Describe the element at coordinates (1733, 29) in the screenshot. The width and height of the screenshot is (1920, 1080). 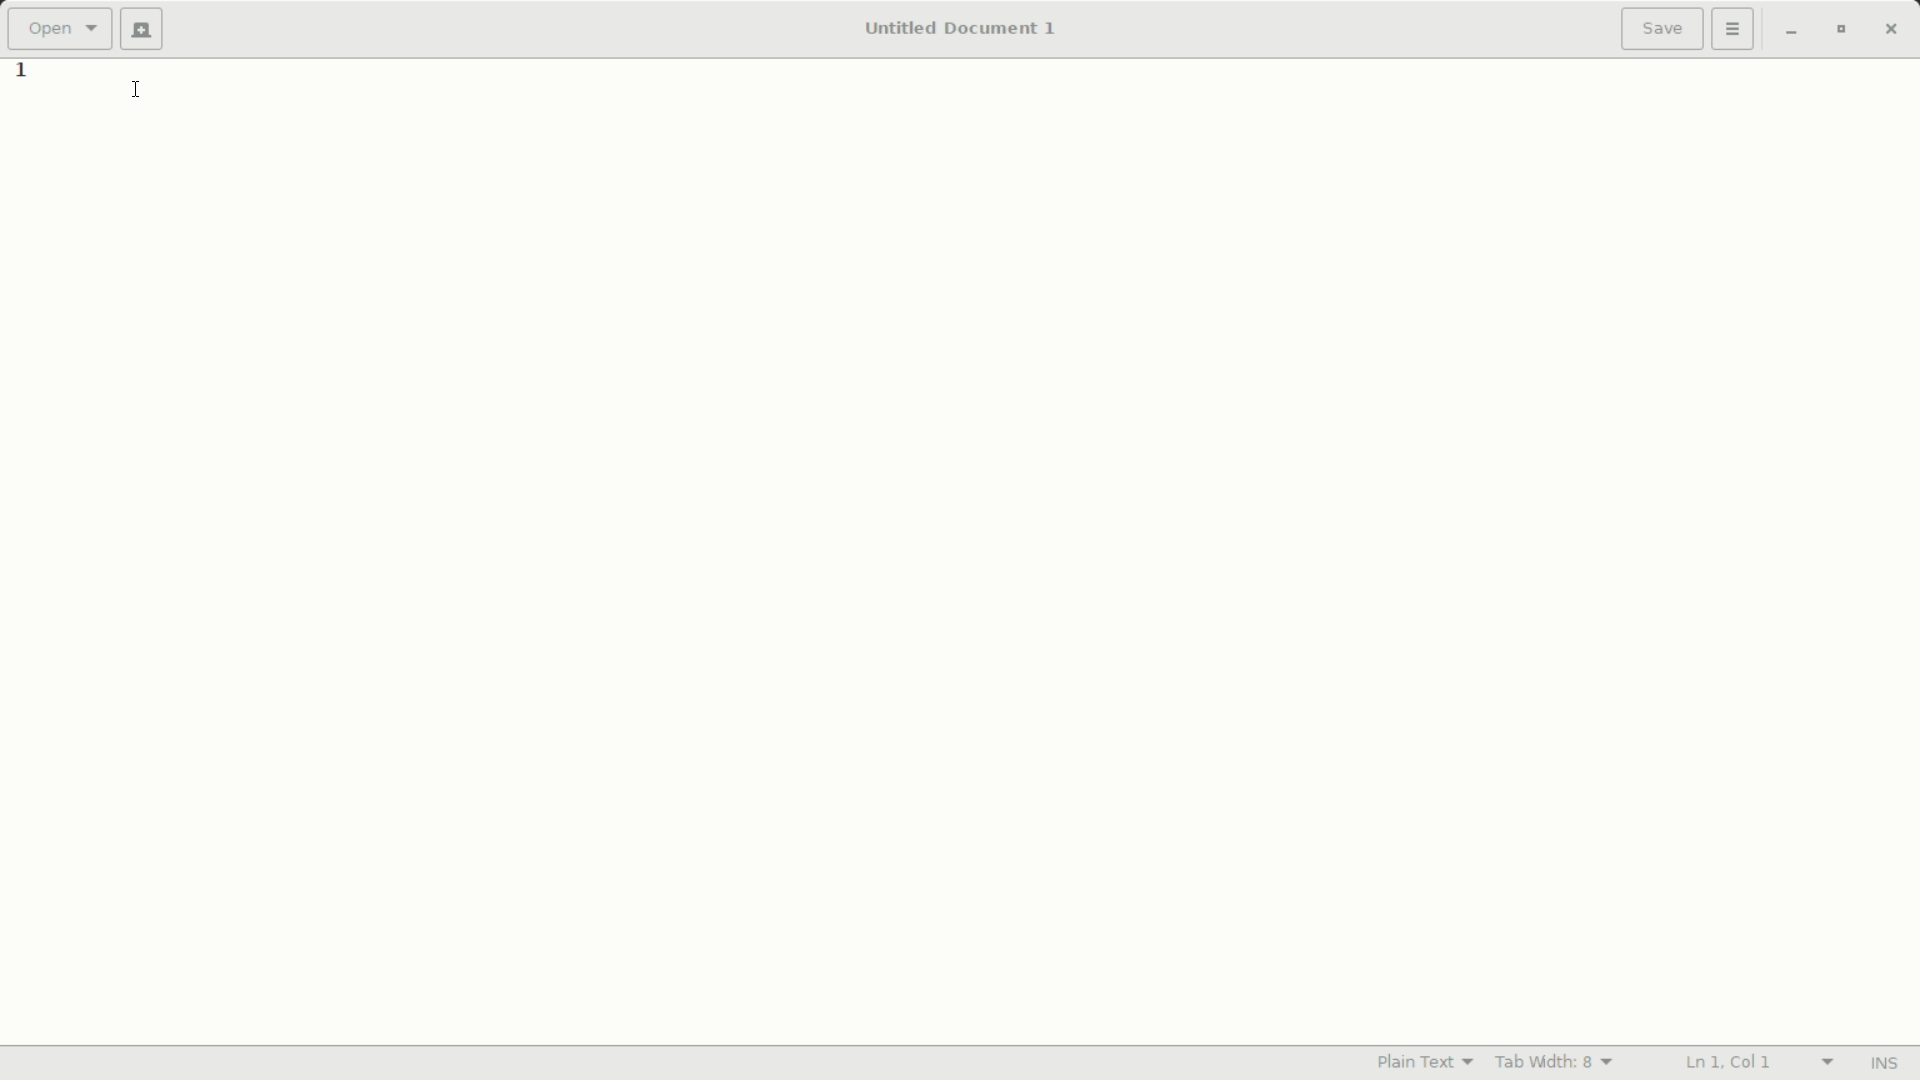
I see `more options` at that location.